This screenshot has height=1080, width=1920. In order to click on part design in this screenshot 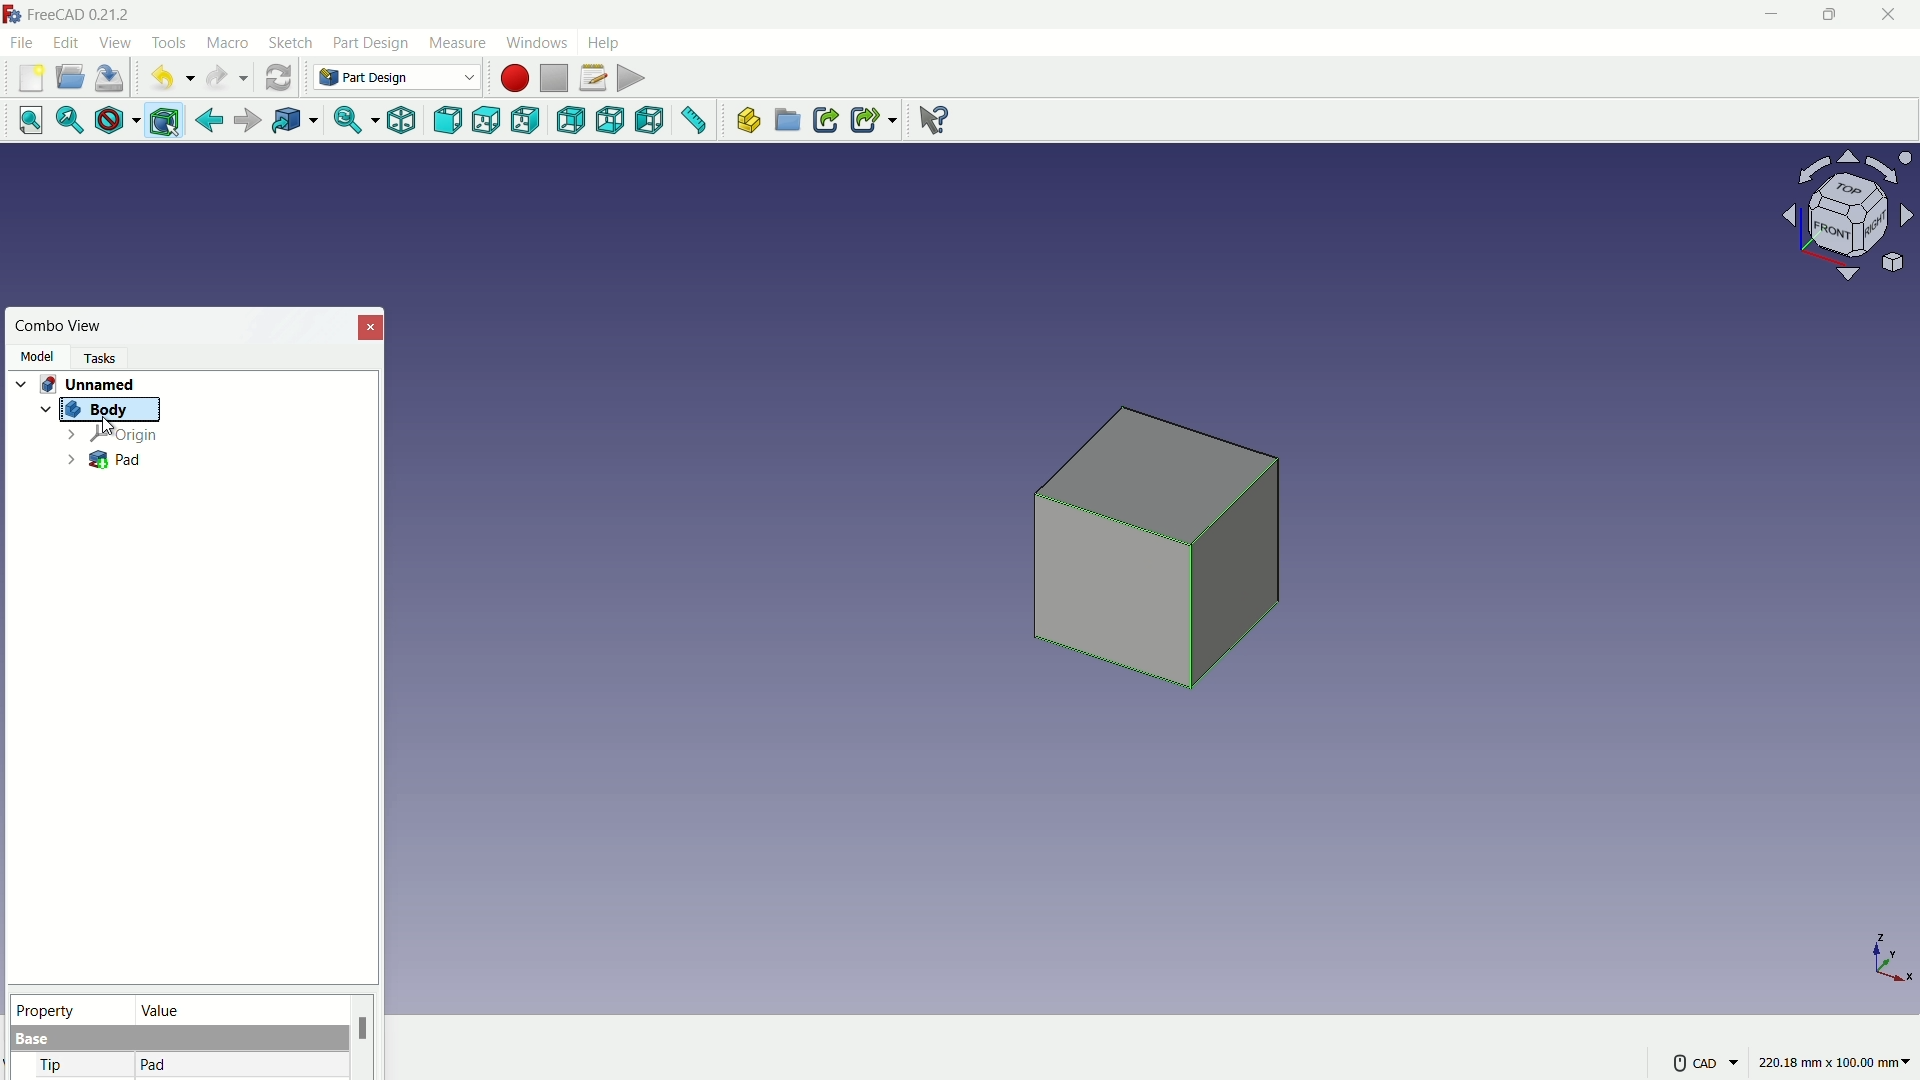, I will do `click(371, 43)`.